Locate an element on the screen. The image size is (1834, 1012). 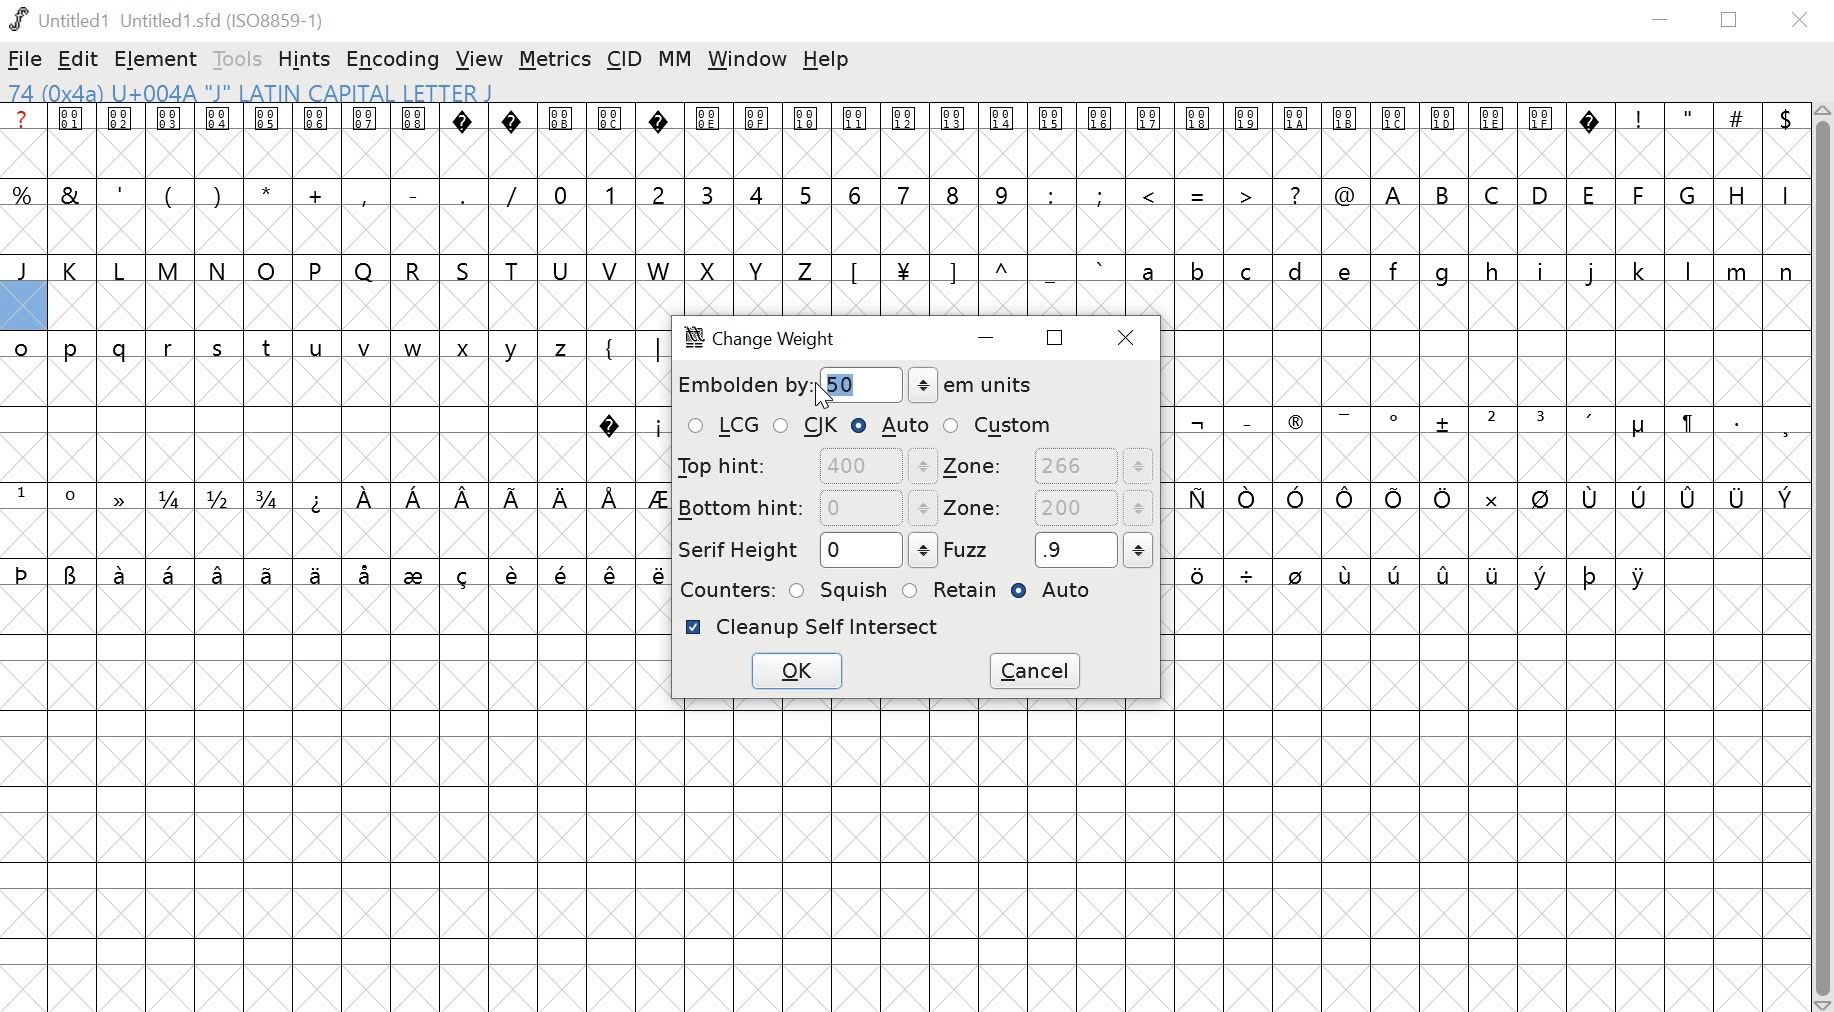
minimize is located at coordinates (990, 340).